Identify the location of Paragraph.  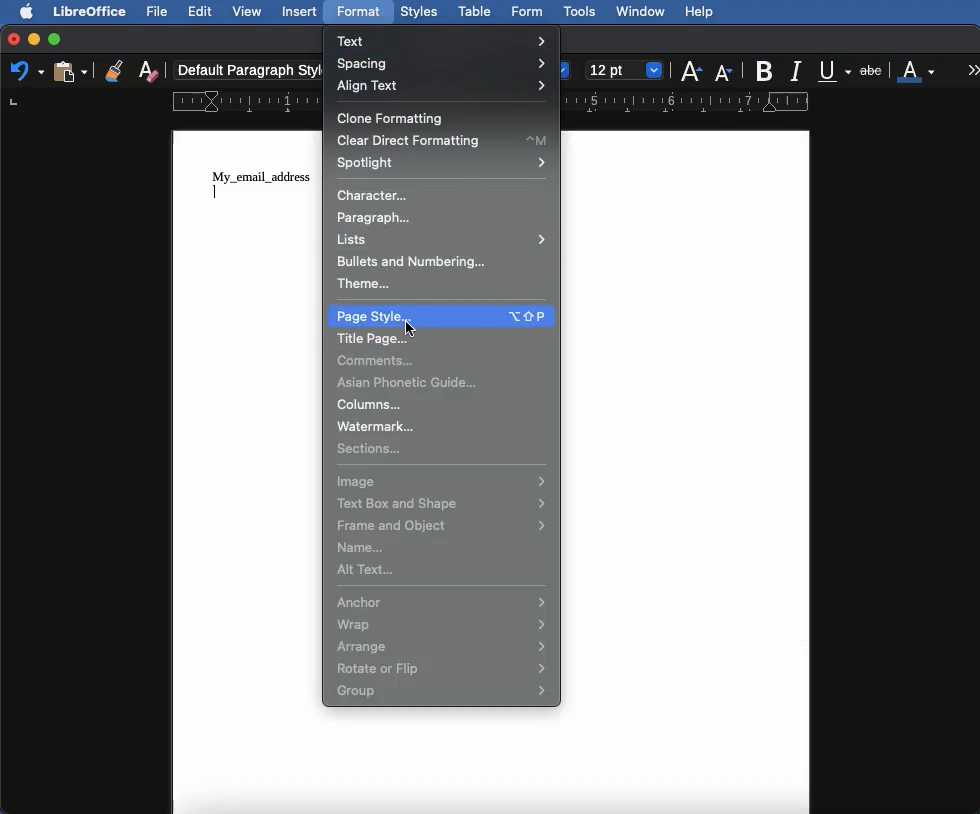
(373, 217).